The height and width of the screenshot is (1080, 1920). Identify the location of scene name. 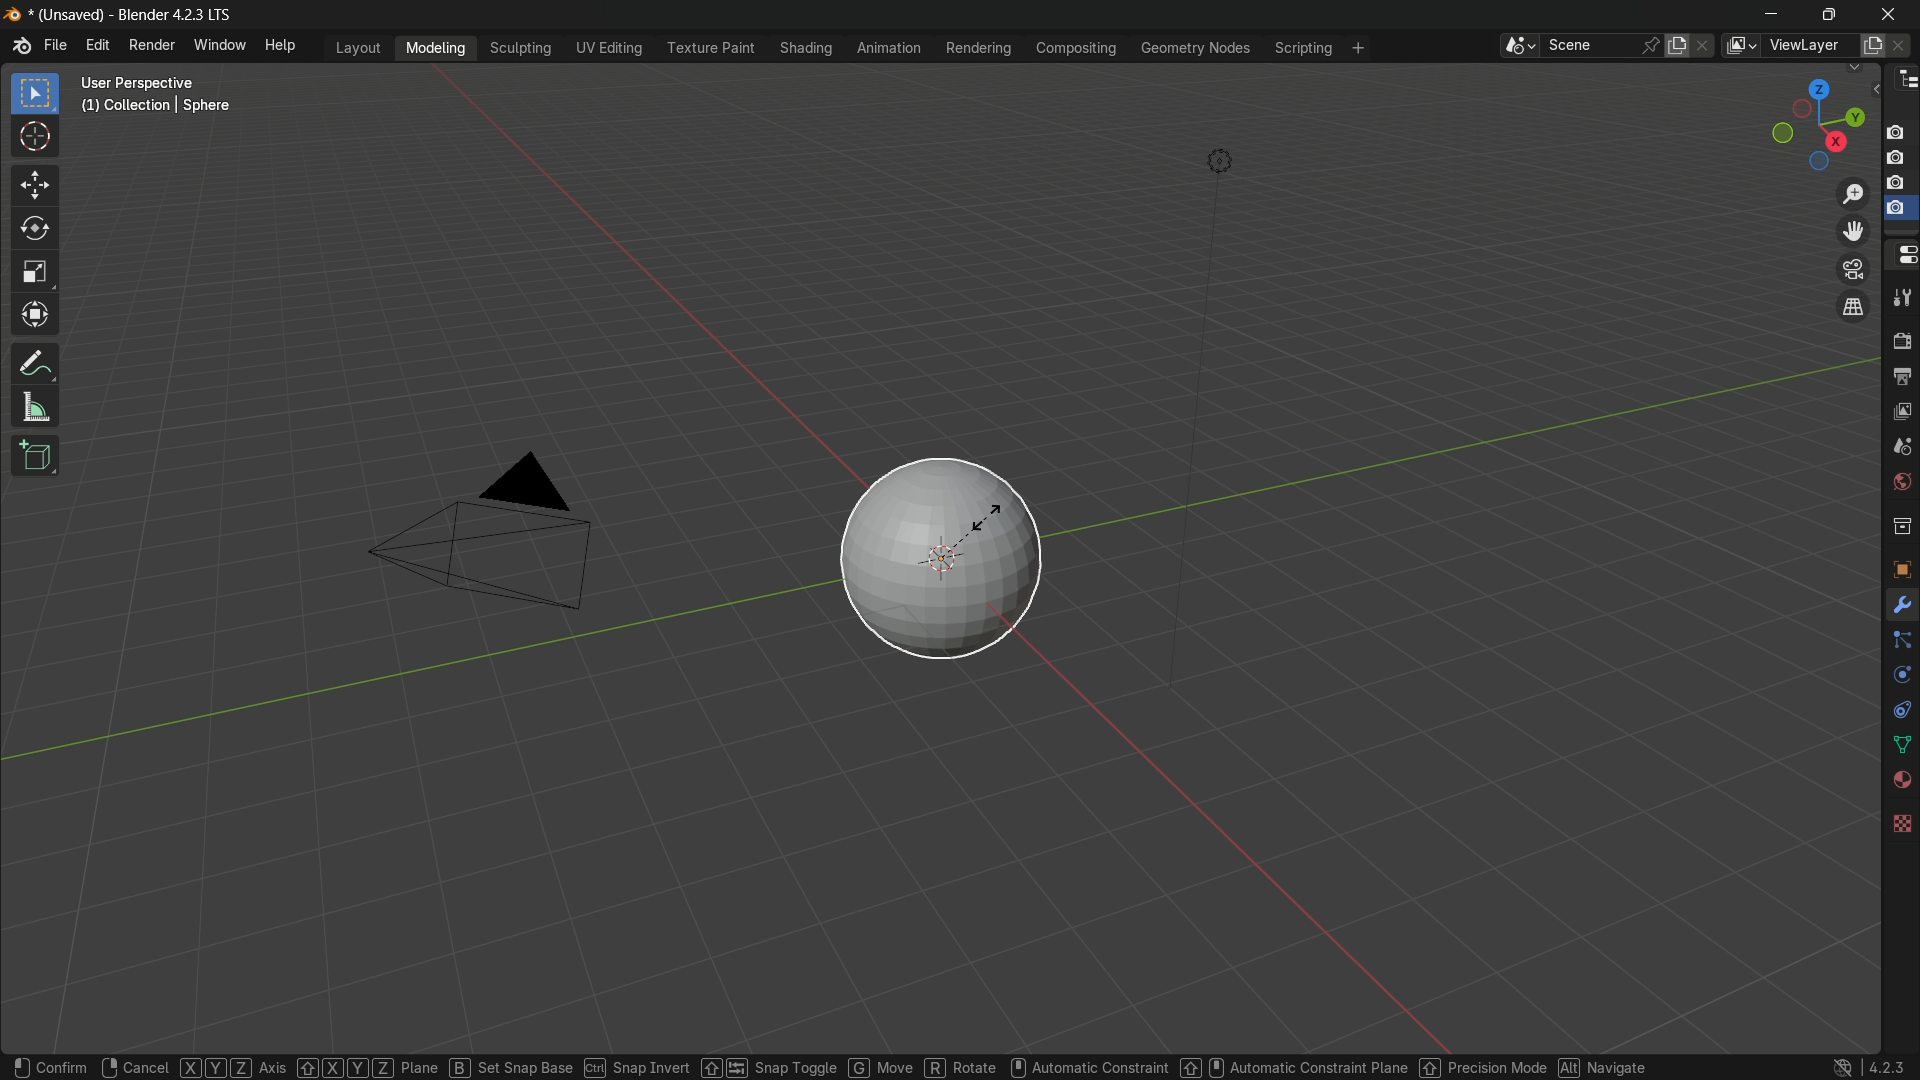
(1591, 46).